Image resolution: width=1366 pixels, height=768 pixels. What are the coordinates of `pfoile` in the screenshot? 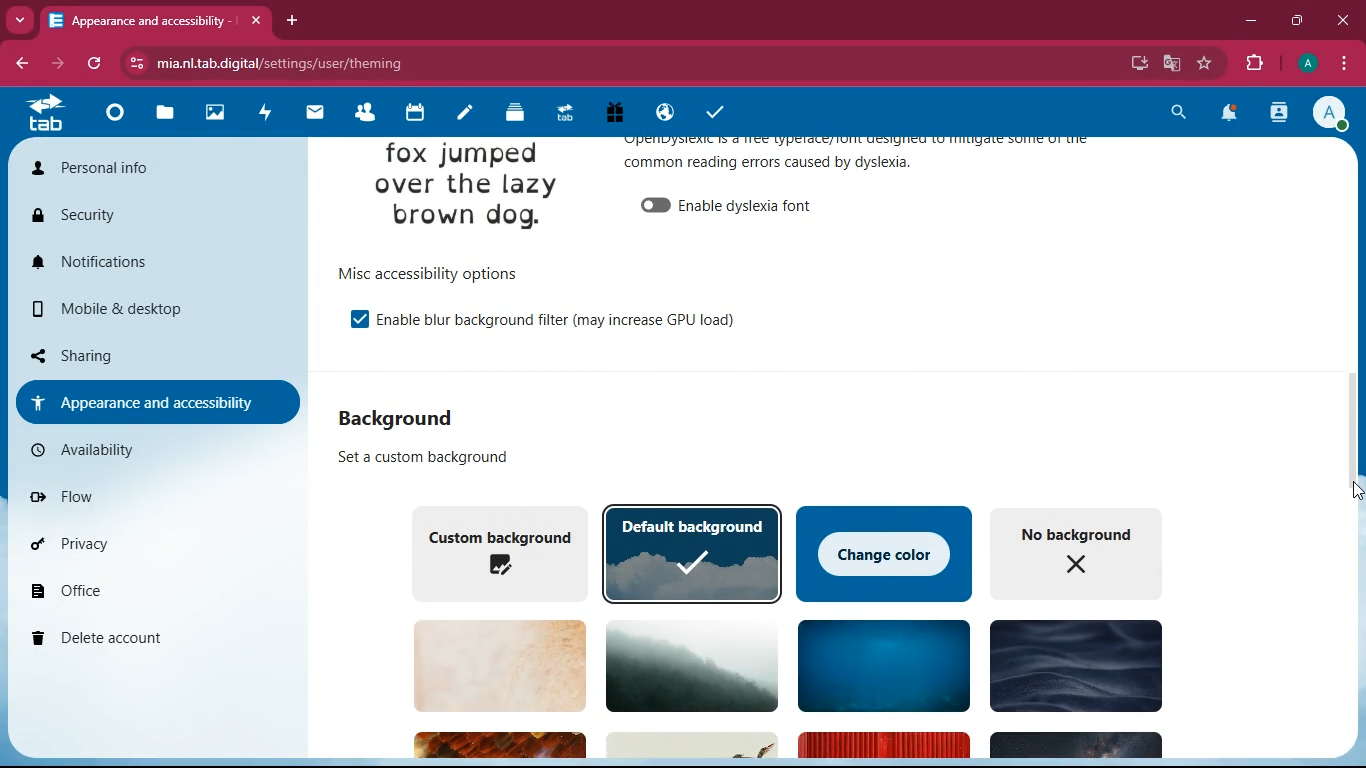 It's located at (1306, 63).